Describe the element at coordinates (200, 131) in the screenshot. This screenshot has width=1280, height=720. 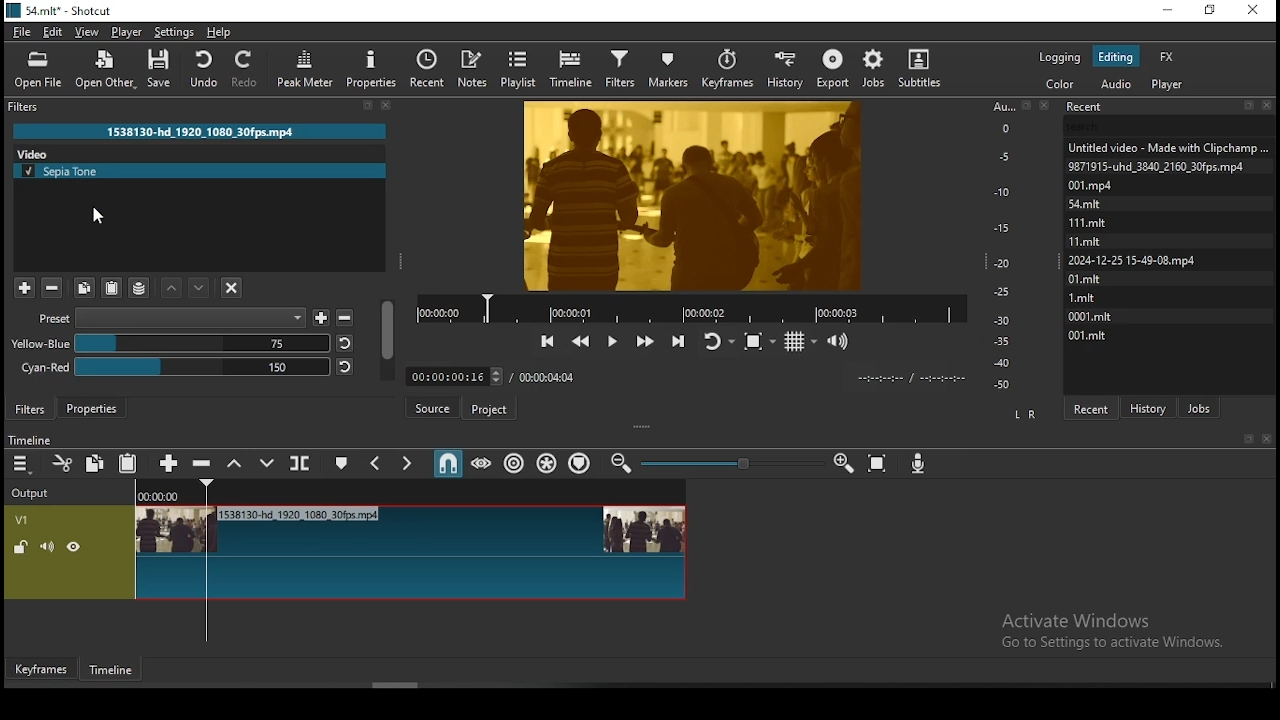
I see `1538130-hd 1920 1080 30fps.mpd` at that location.